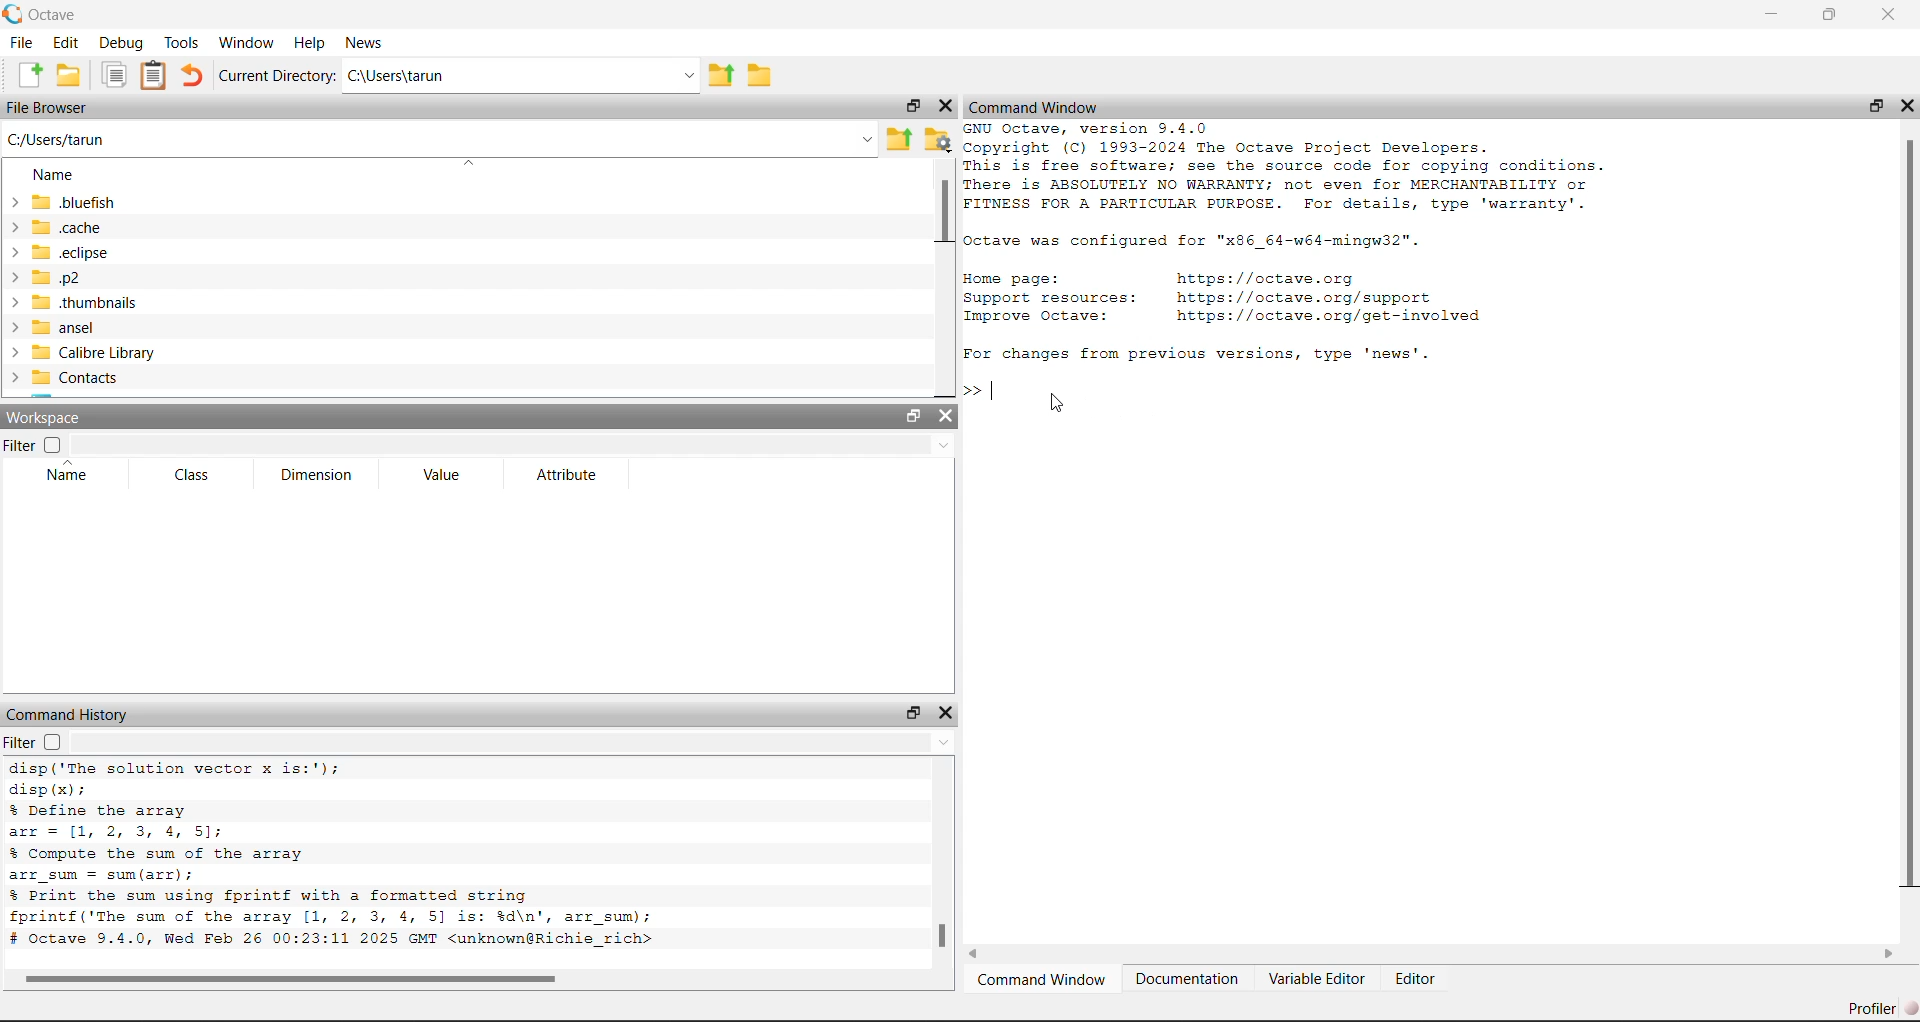 The width and height of the screenshot is (1920, 1022). What do you see at coordinates (365, 41) in the screenshot?
I see `News` at bounding box center [365, 41].